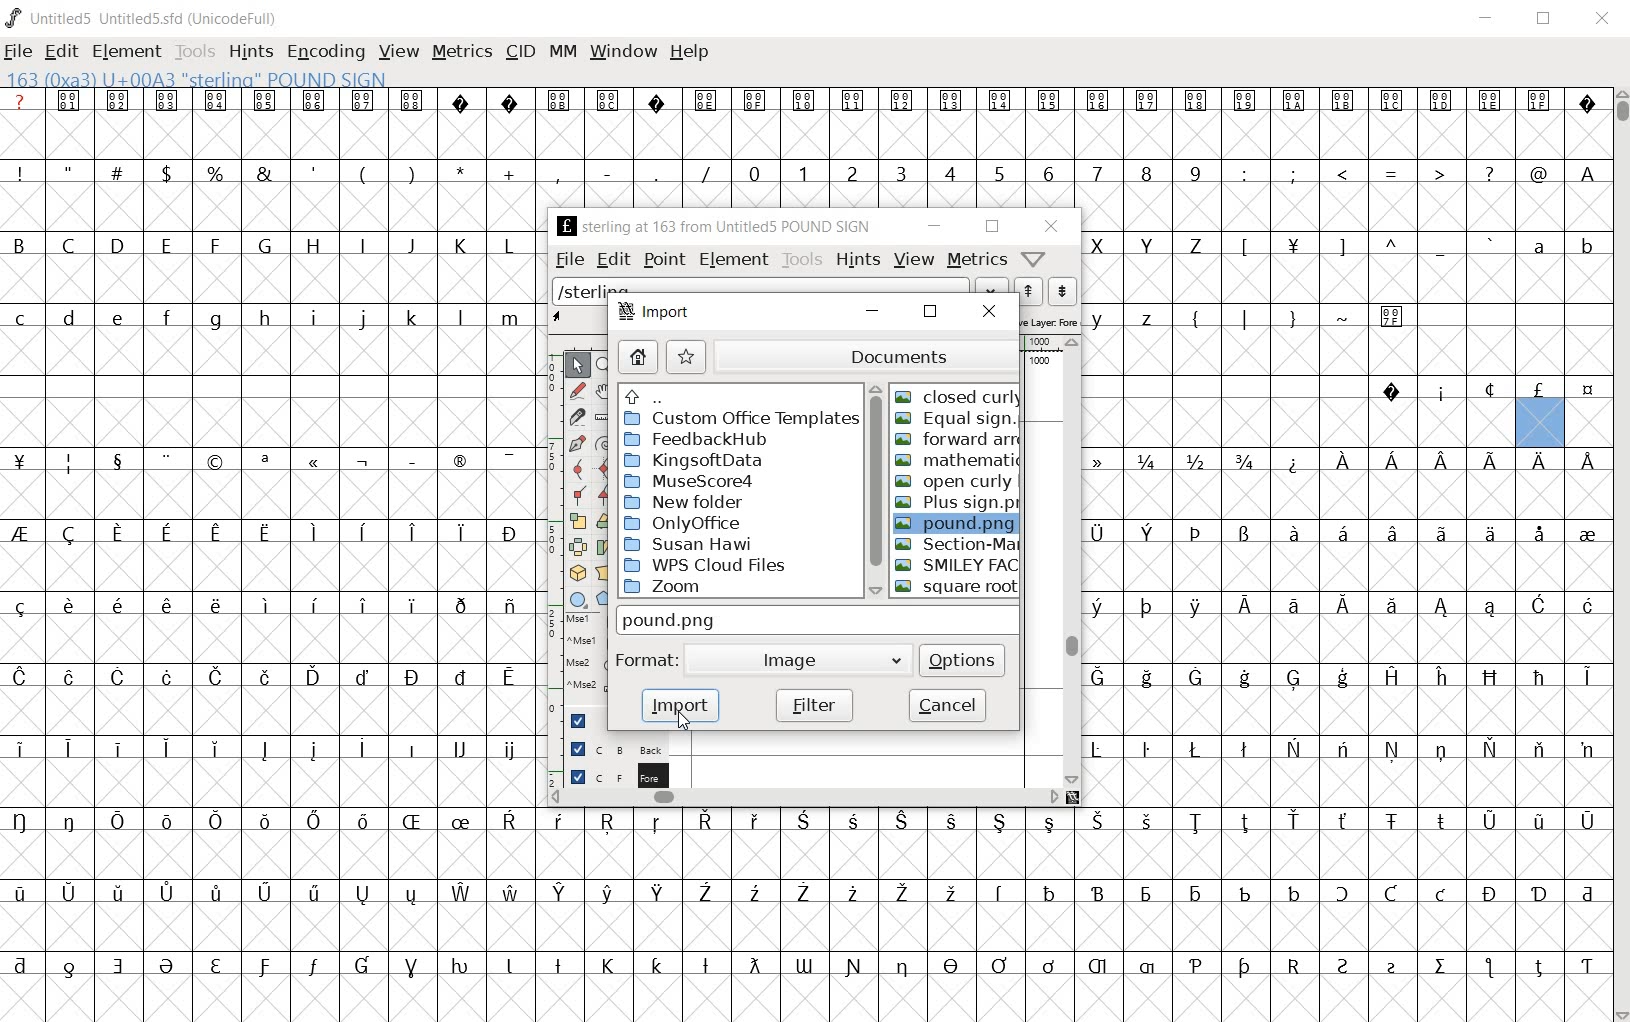 Image resolution: width=1630 pixels, height=1022 pixels. I want to click on foreground layer, so click(610, 775).